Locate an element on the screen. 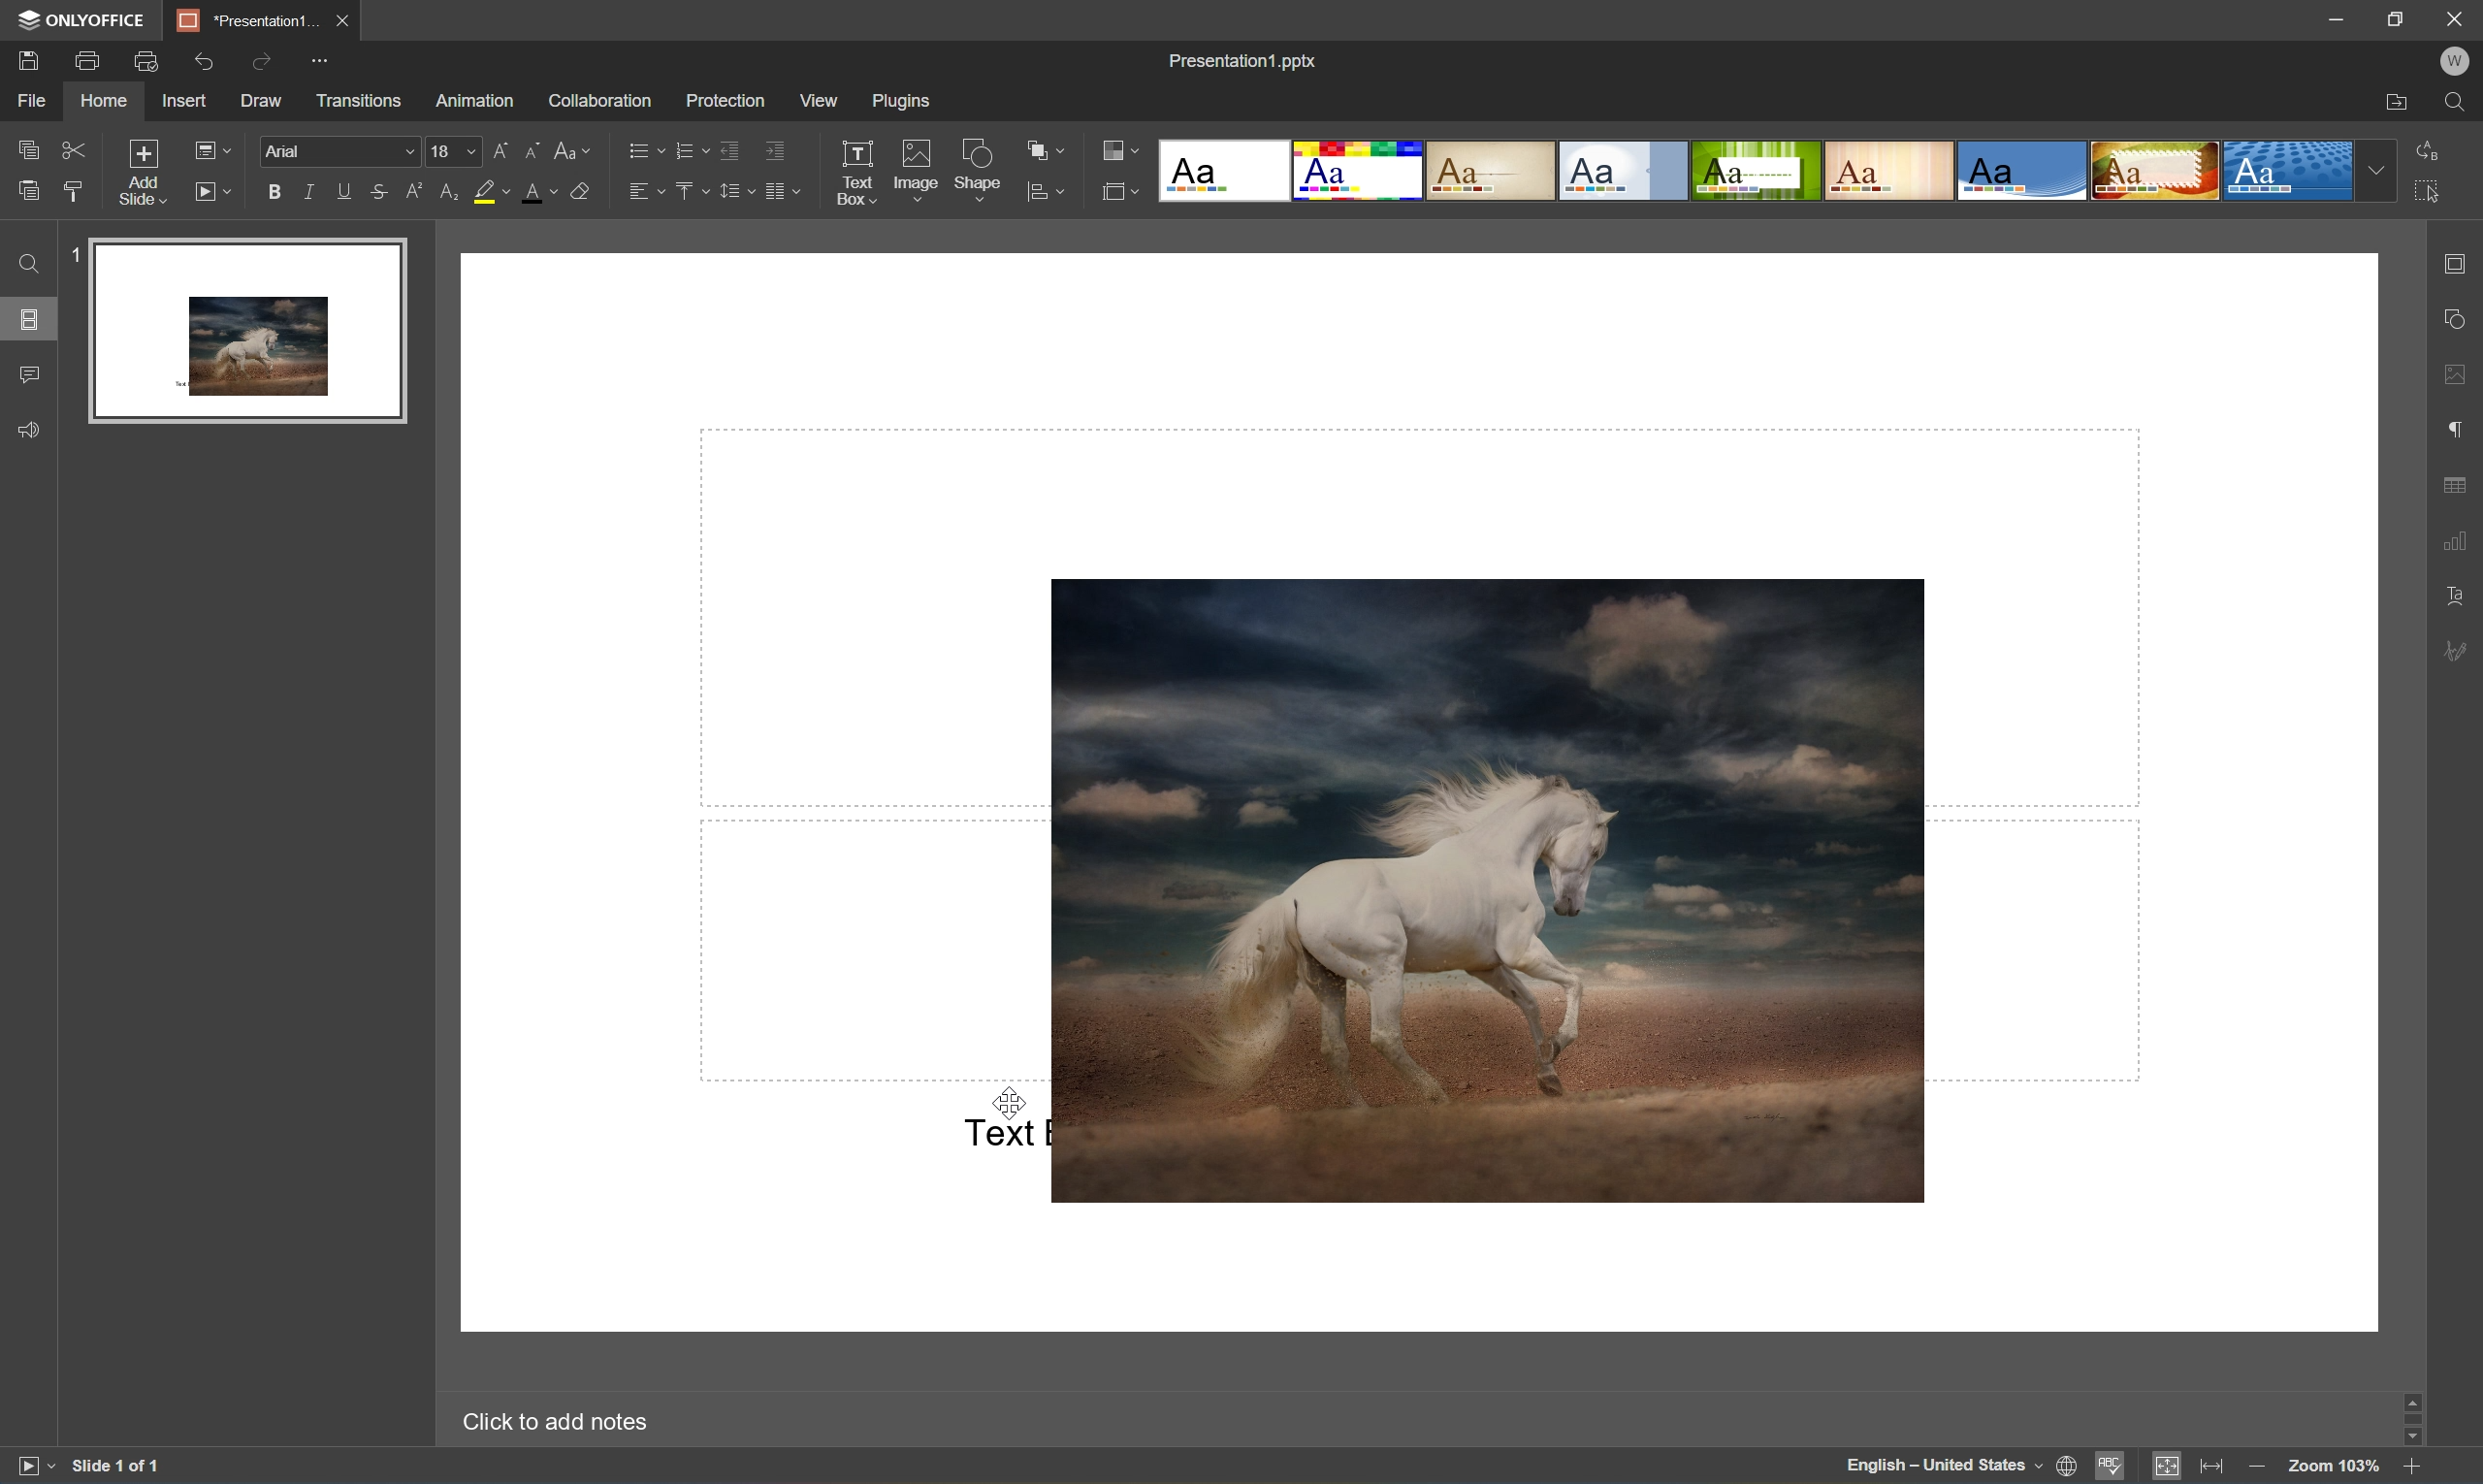 The image size is (2483, 1484). Slides is located at coordinates (27, 319).